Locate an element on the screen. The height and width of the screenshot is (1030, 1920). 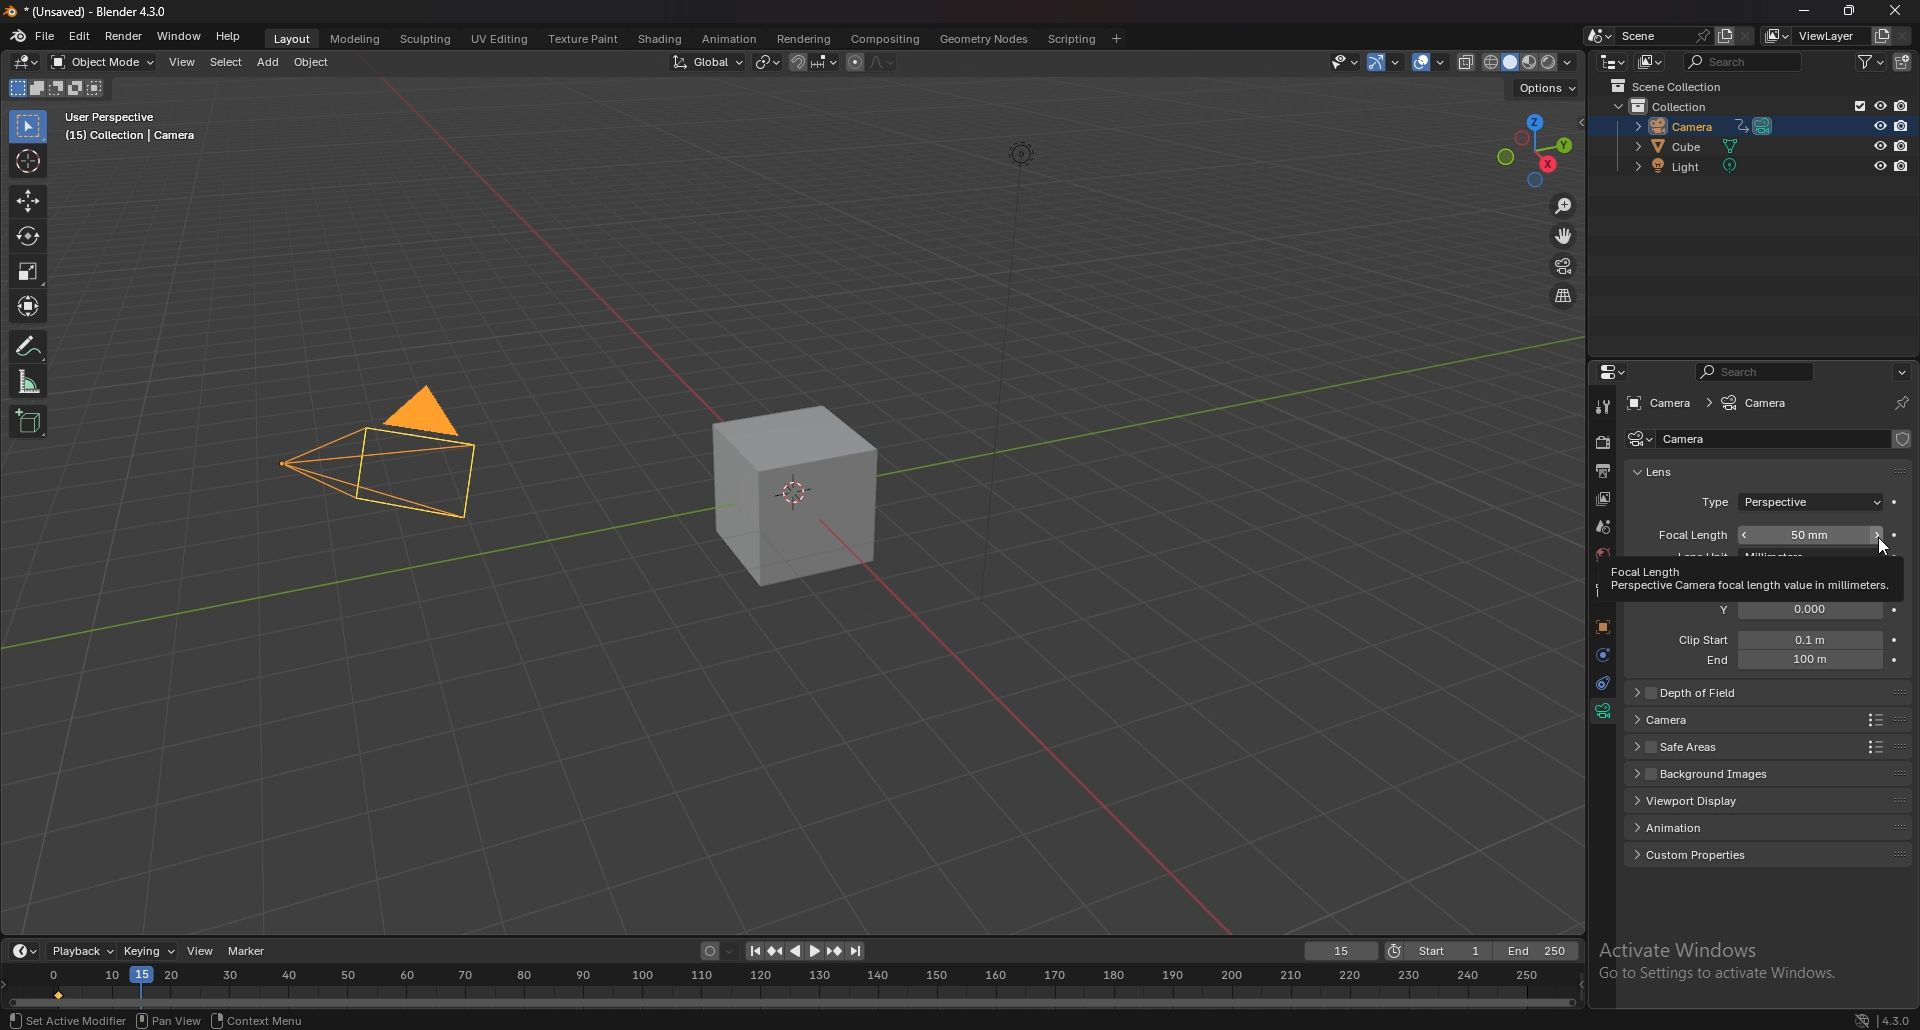
preset viewpoint is located at coordinates (1534, 150).